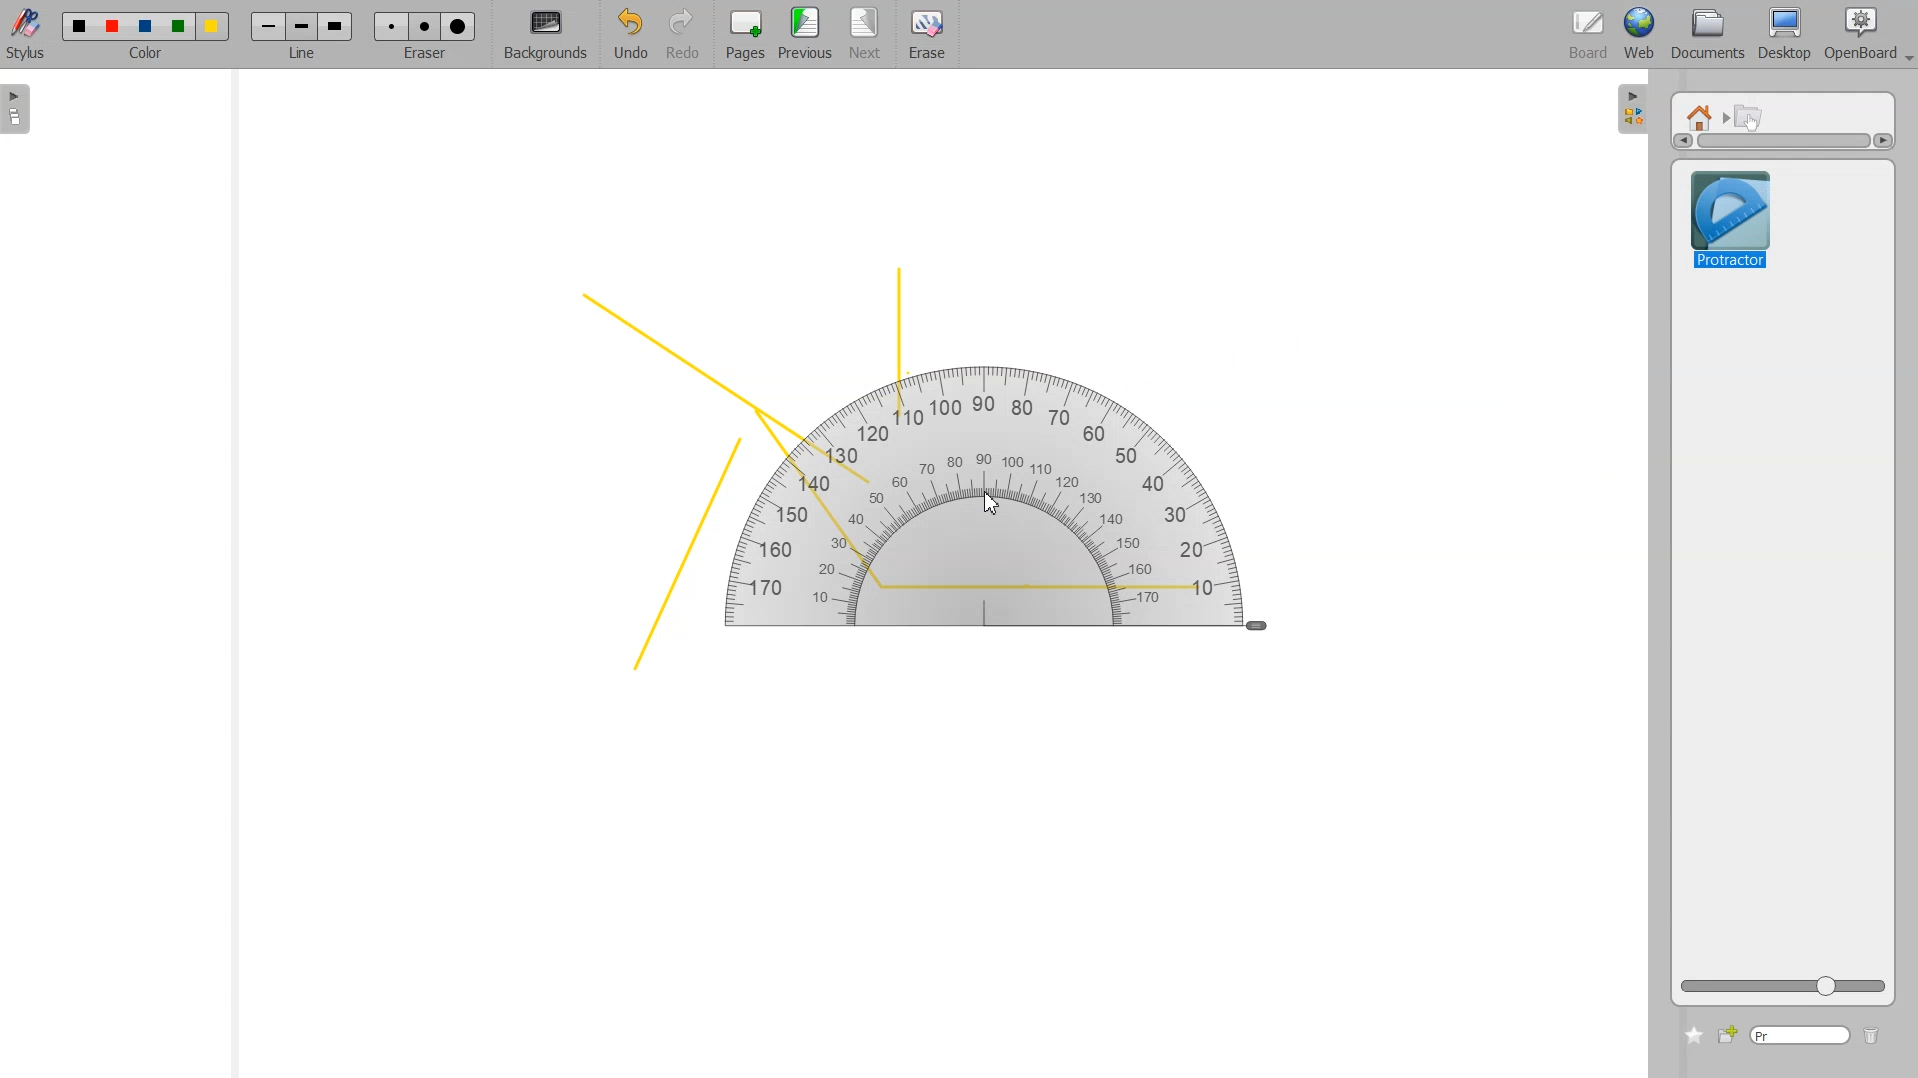  I want to click on Erase, so click(424, 26).